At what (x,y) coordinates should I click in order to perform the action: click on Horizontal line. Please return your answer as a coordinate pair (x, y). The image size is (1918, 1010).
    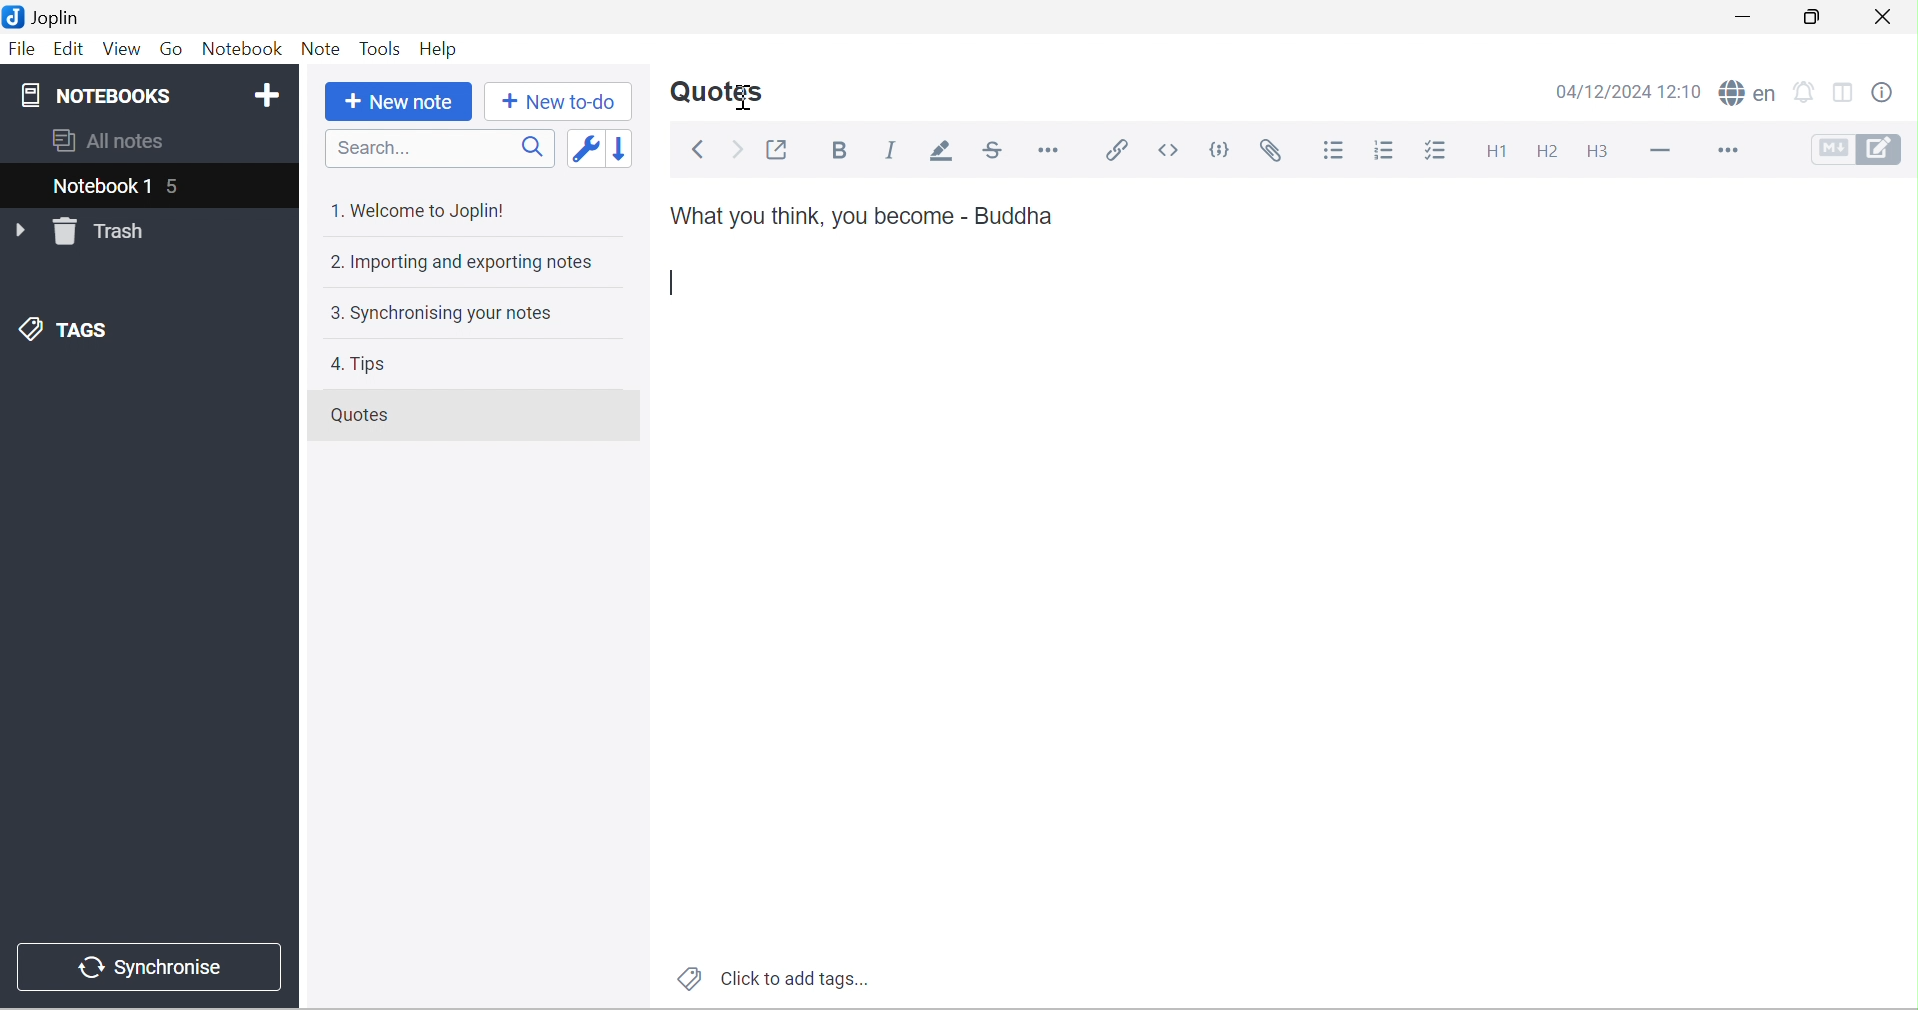
    Looking at the image, I should click on (1654, 154).